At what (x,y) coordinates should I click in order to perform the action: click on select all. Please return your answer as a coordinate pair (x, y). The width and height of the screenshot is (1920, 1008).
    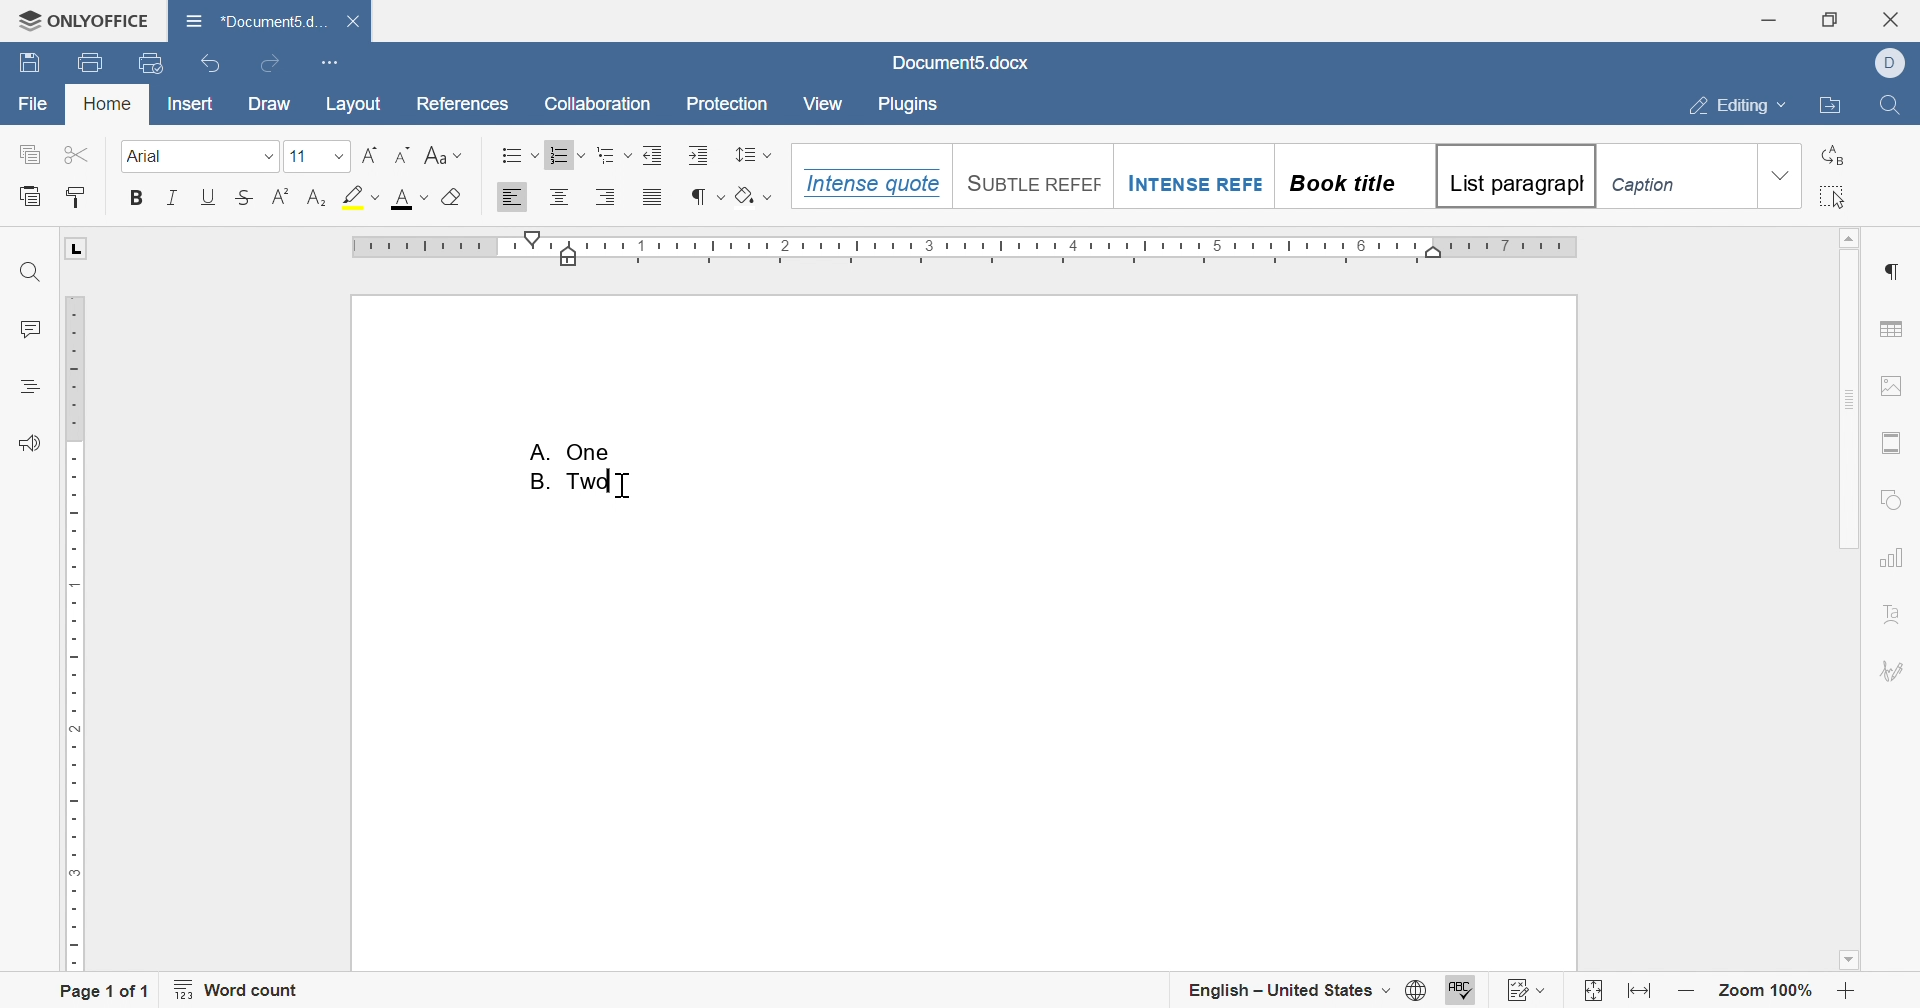
    Looking at the image, I should click on (1834, 196).